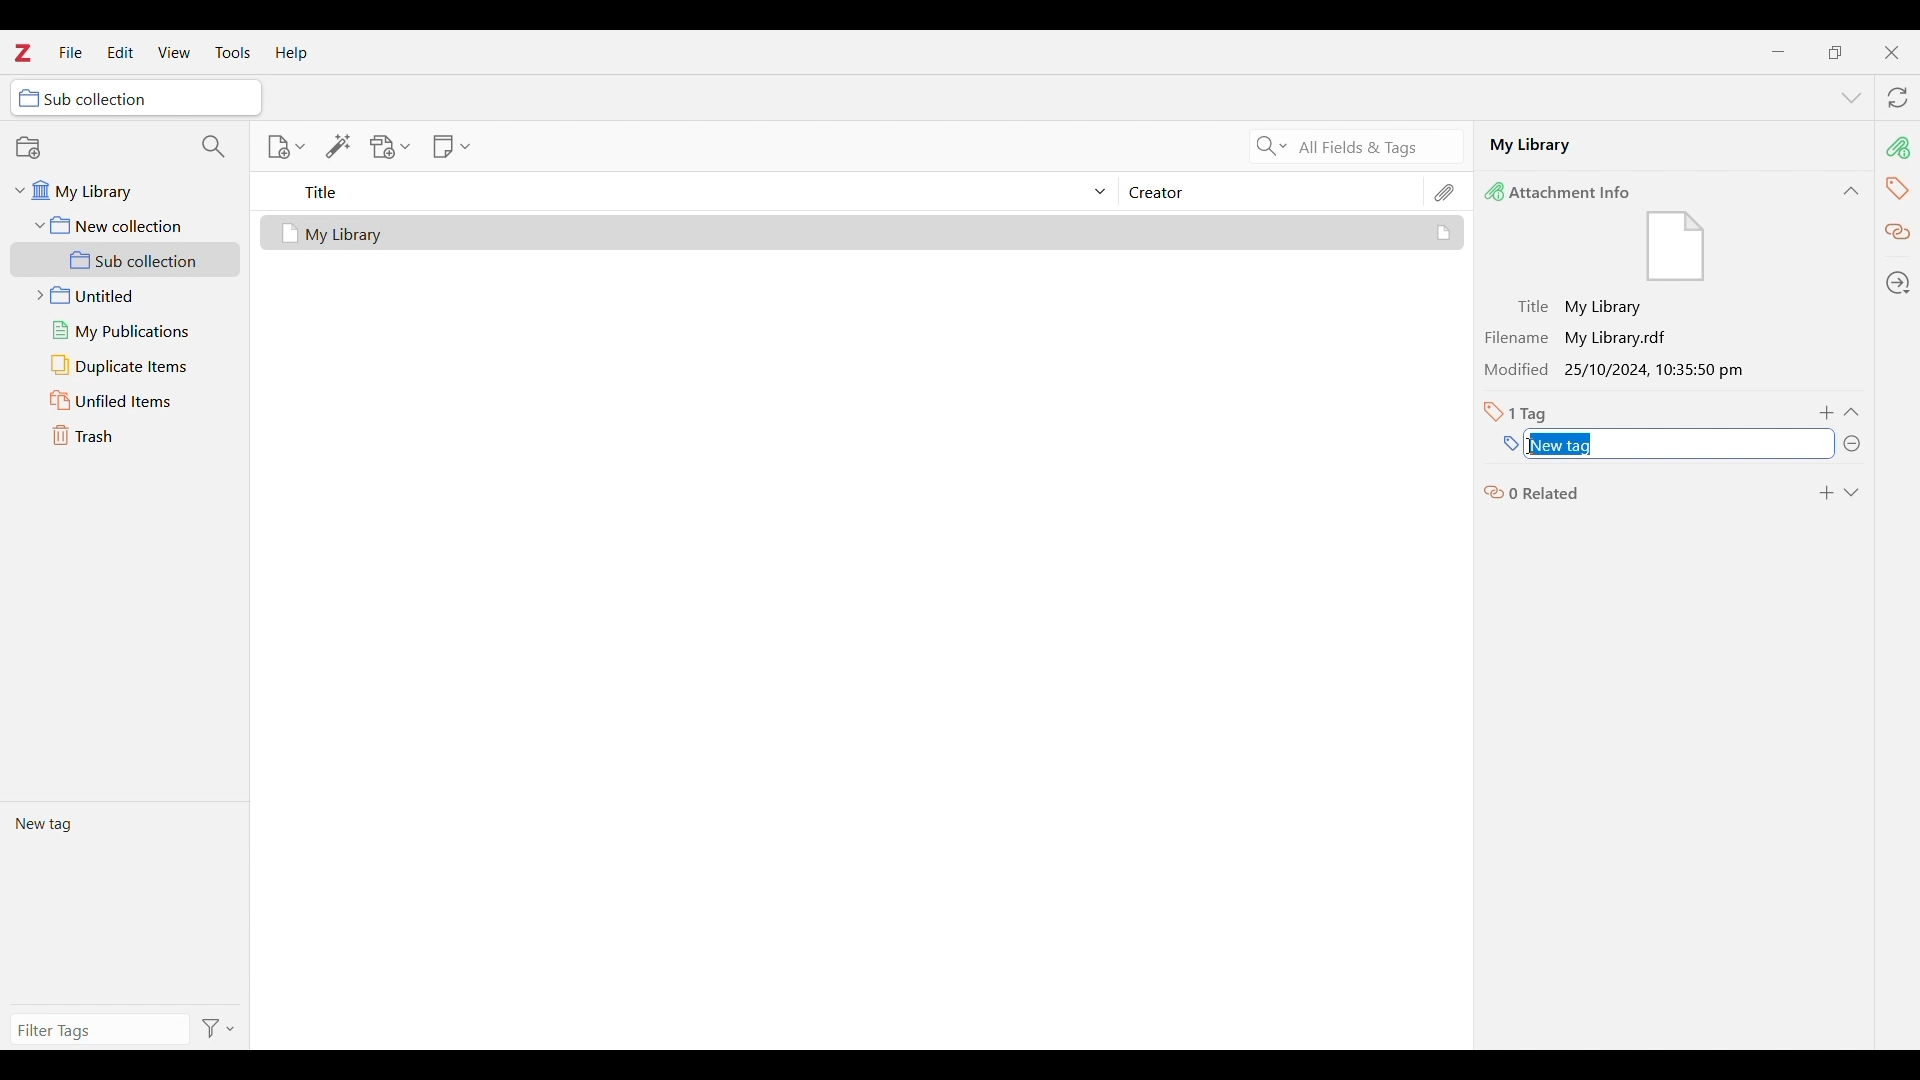 The width and height of the screenshot is (1920, 1080). I want to click on New collection folder, so click(126, 225).